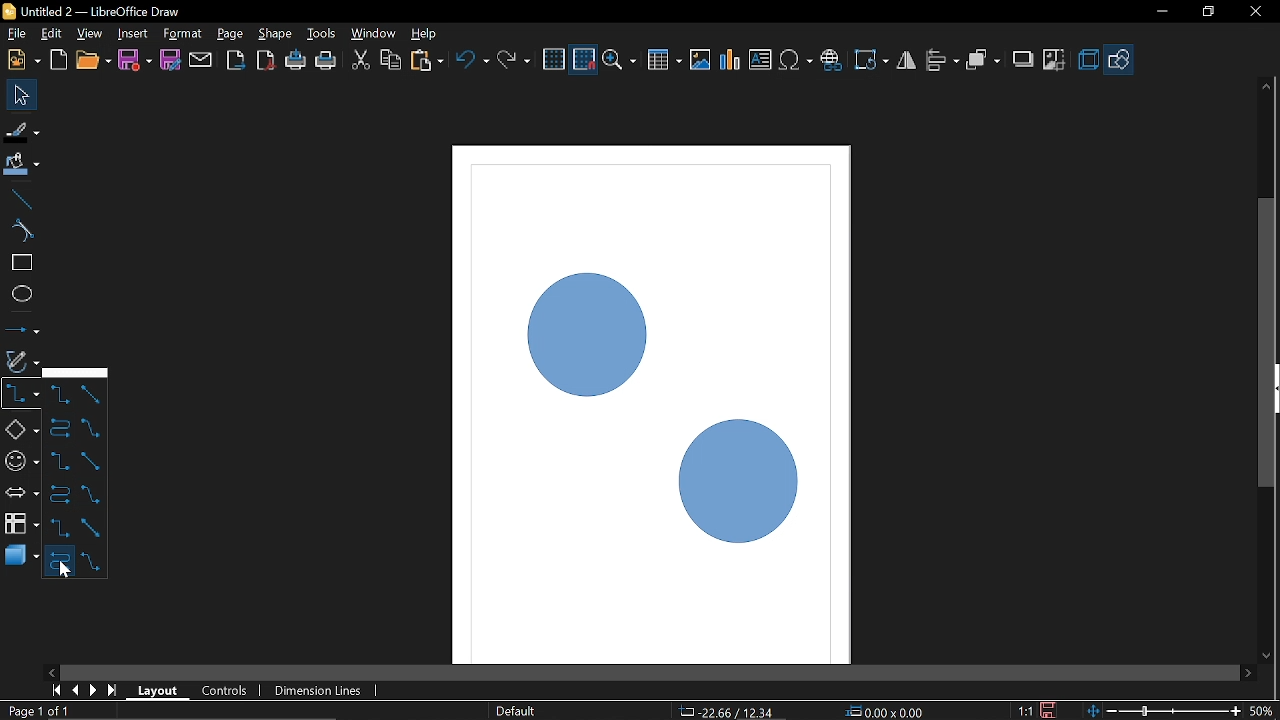 This screenshot has width=1280, height=720. I want to click on COpy, so click(390, 61).